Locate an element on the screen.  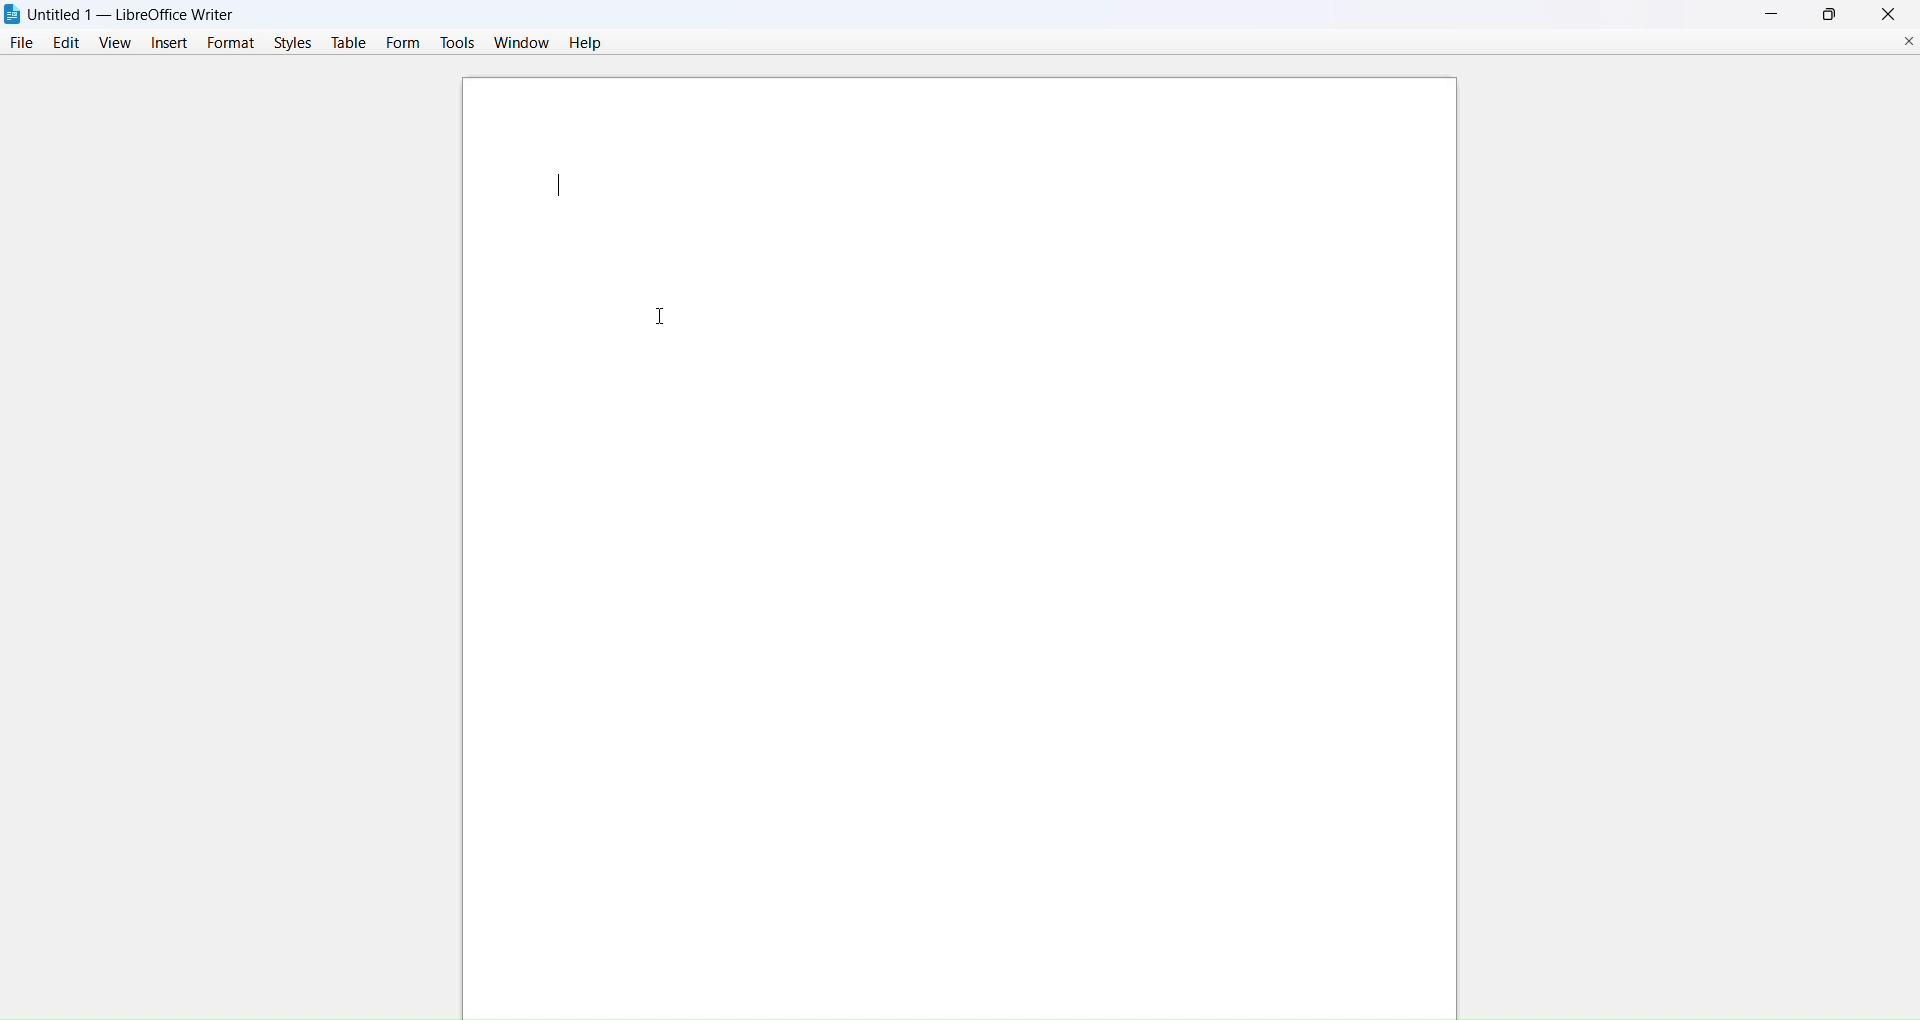
table is located at coordinates (351, 42).